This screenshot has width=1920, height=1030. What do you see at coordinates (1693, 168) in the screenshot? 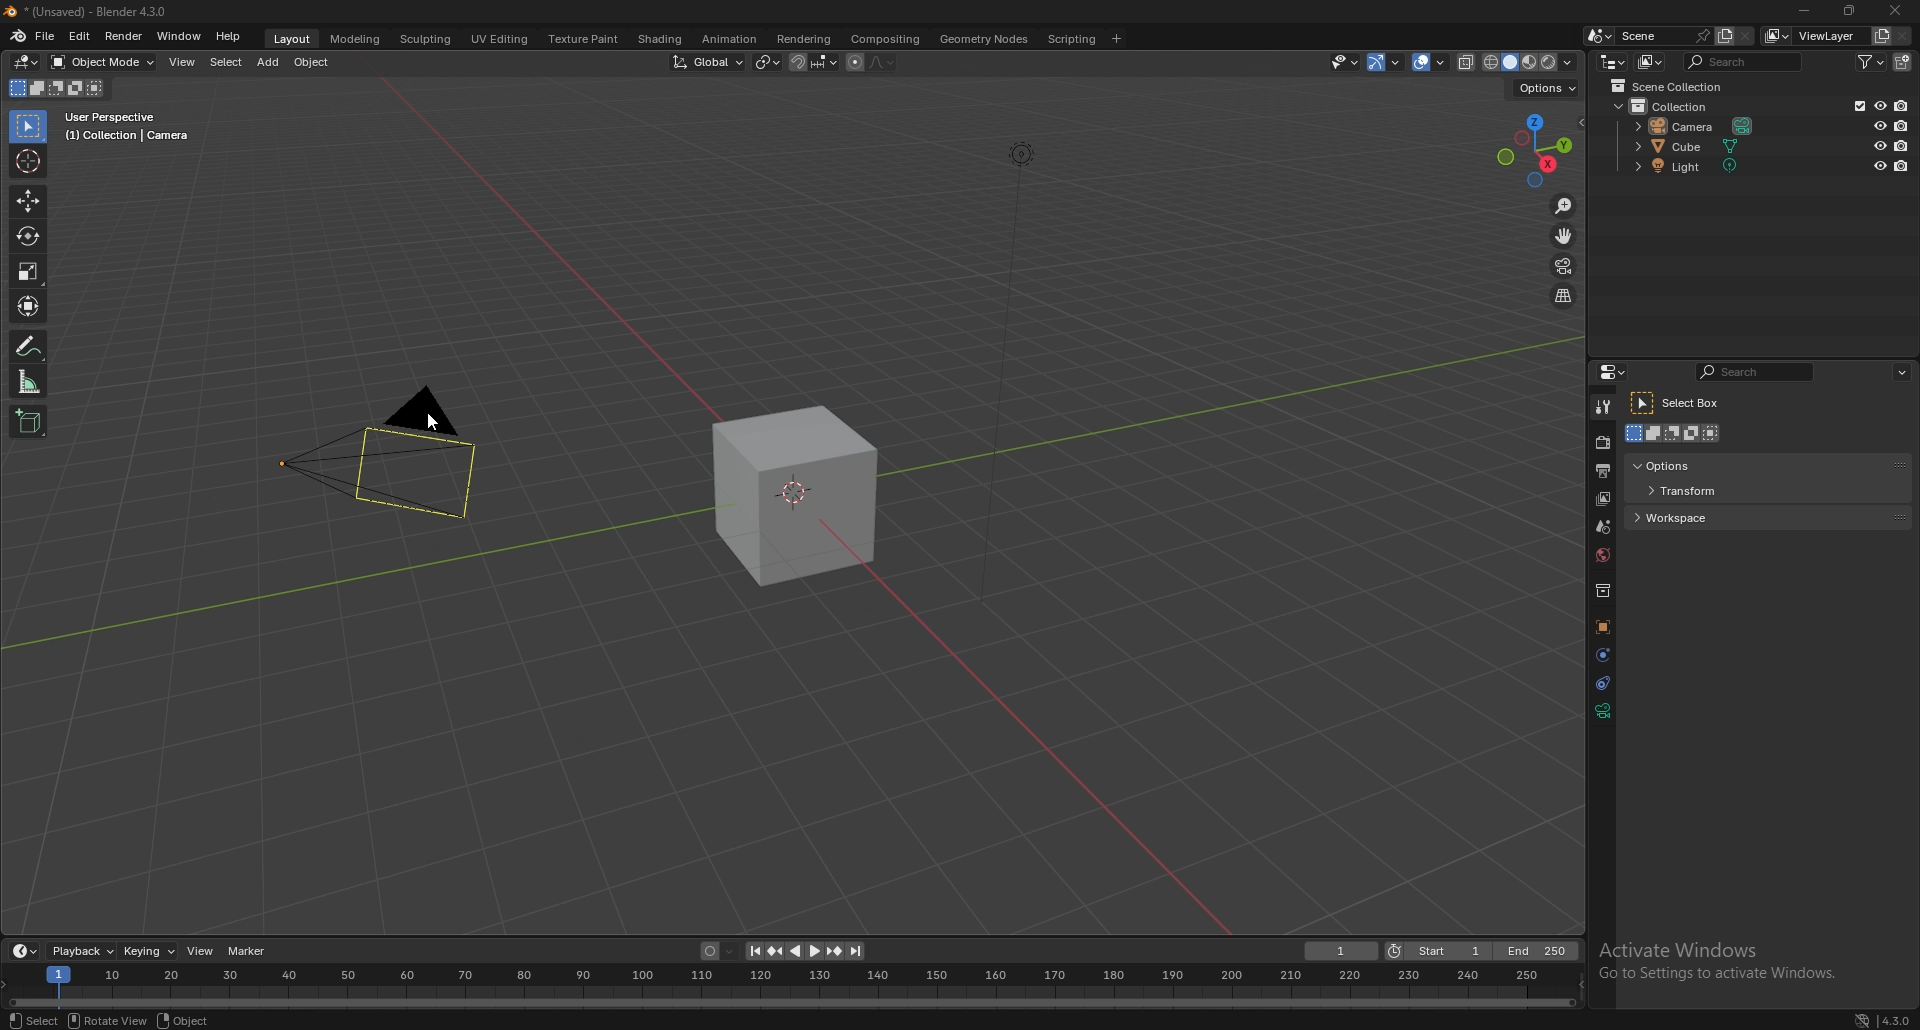
I see `light` at bounding box center [1693, 168].